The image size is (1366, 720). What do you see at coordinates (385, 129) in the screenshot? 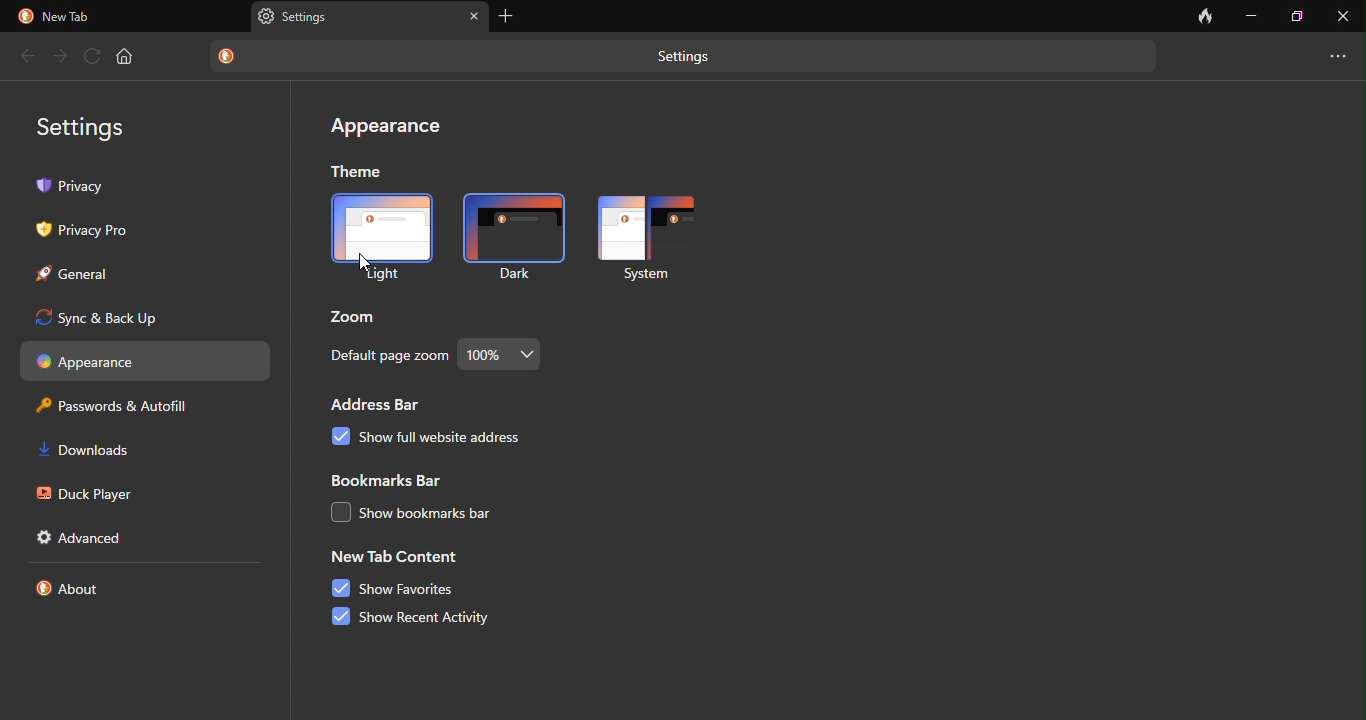
I see `appearance` at bounding box center [385, 129].